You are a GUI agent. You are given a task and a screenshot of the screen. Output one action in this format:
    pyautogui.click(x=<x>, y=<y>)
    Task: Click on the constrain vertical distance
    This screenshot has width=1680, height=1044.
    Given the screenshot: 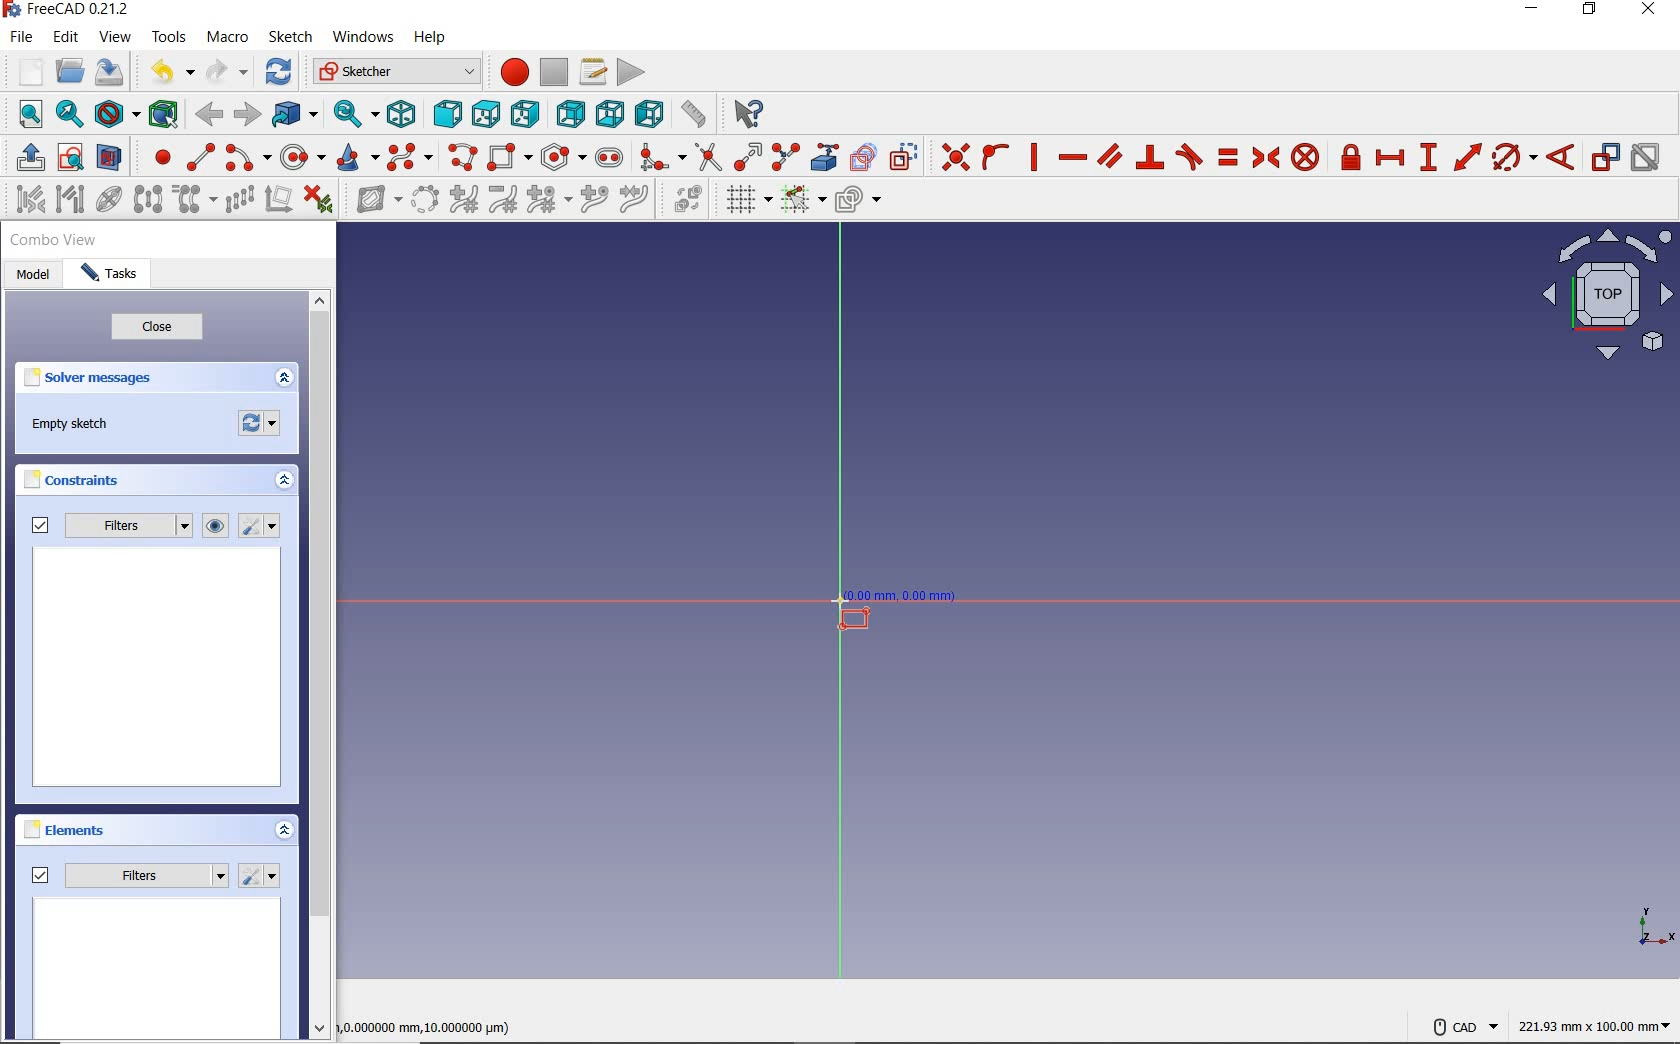 What is the action you would take?
    pyautogui.click(x=1431, y=159)
    